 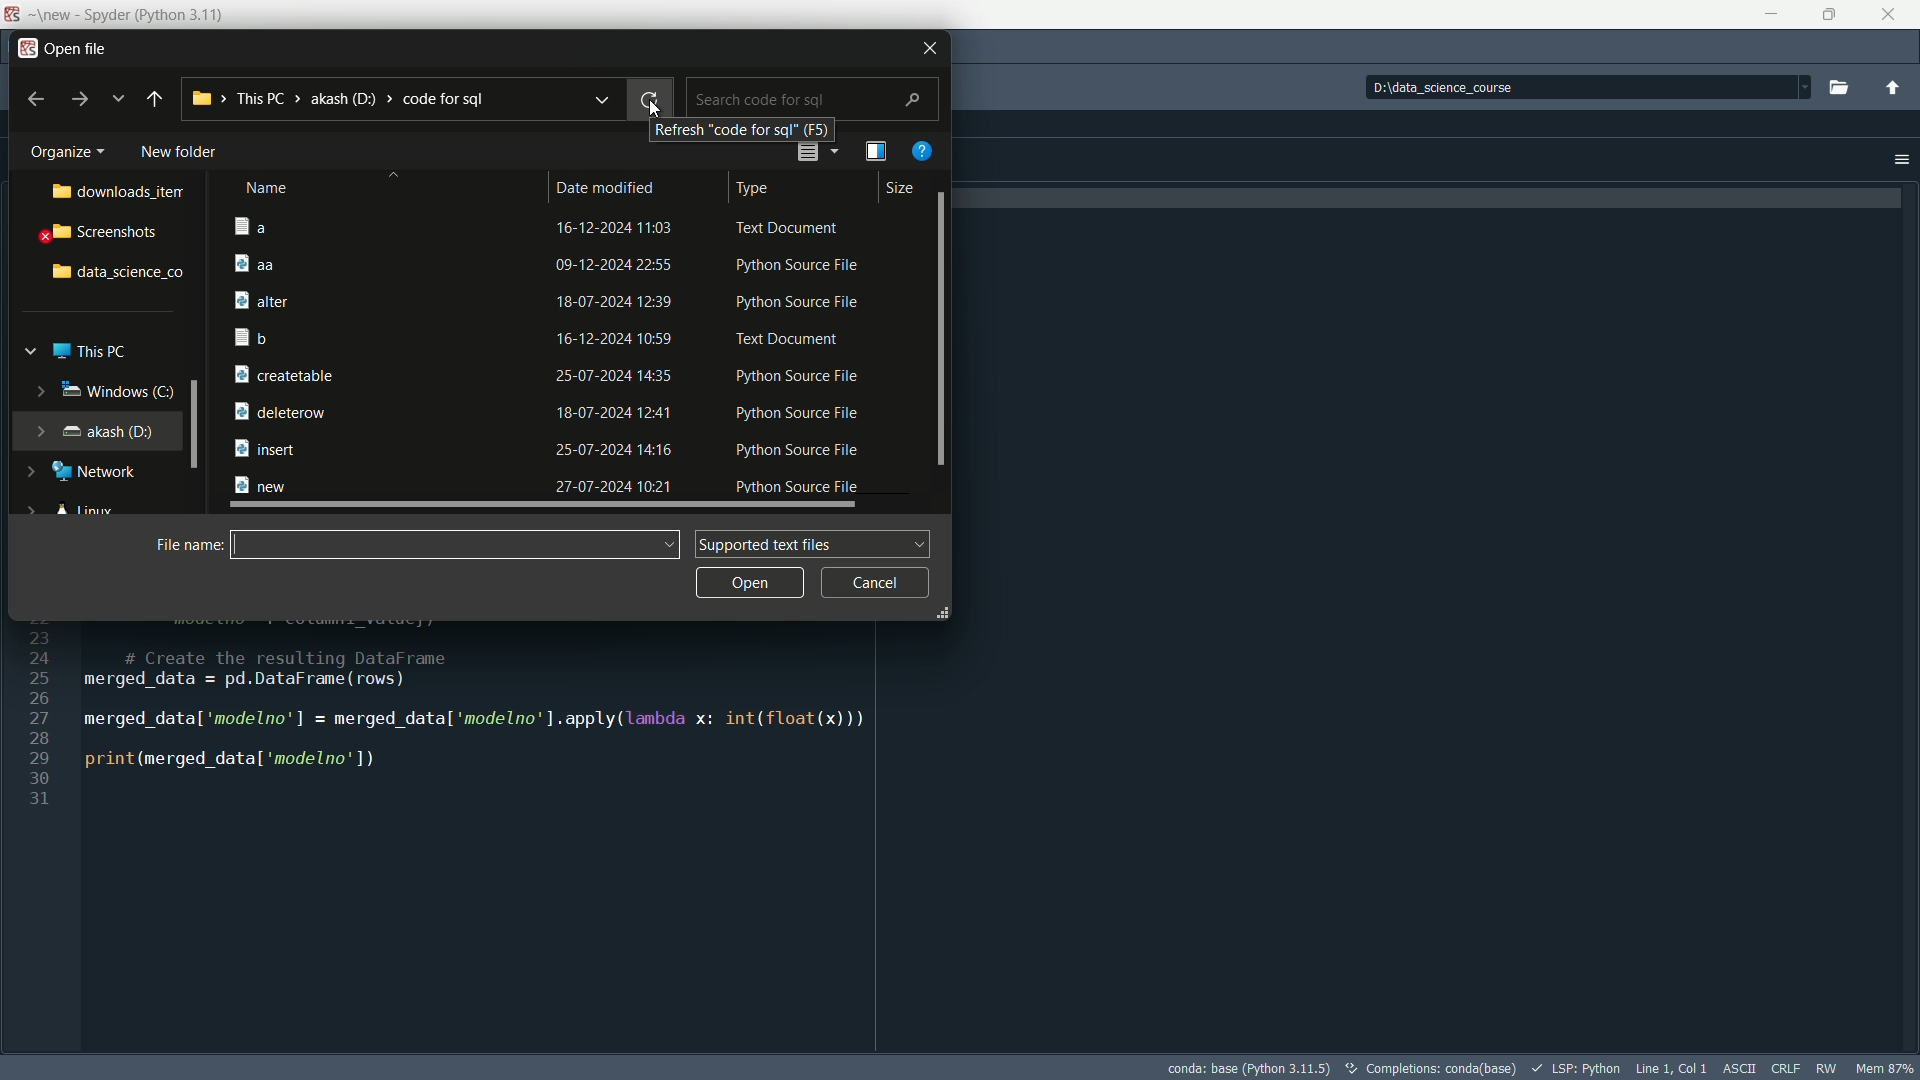 I want to click on refresh, so click(x=651, y=96).